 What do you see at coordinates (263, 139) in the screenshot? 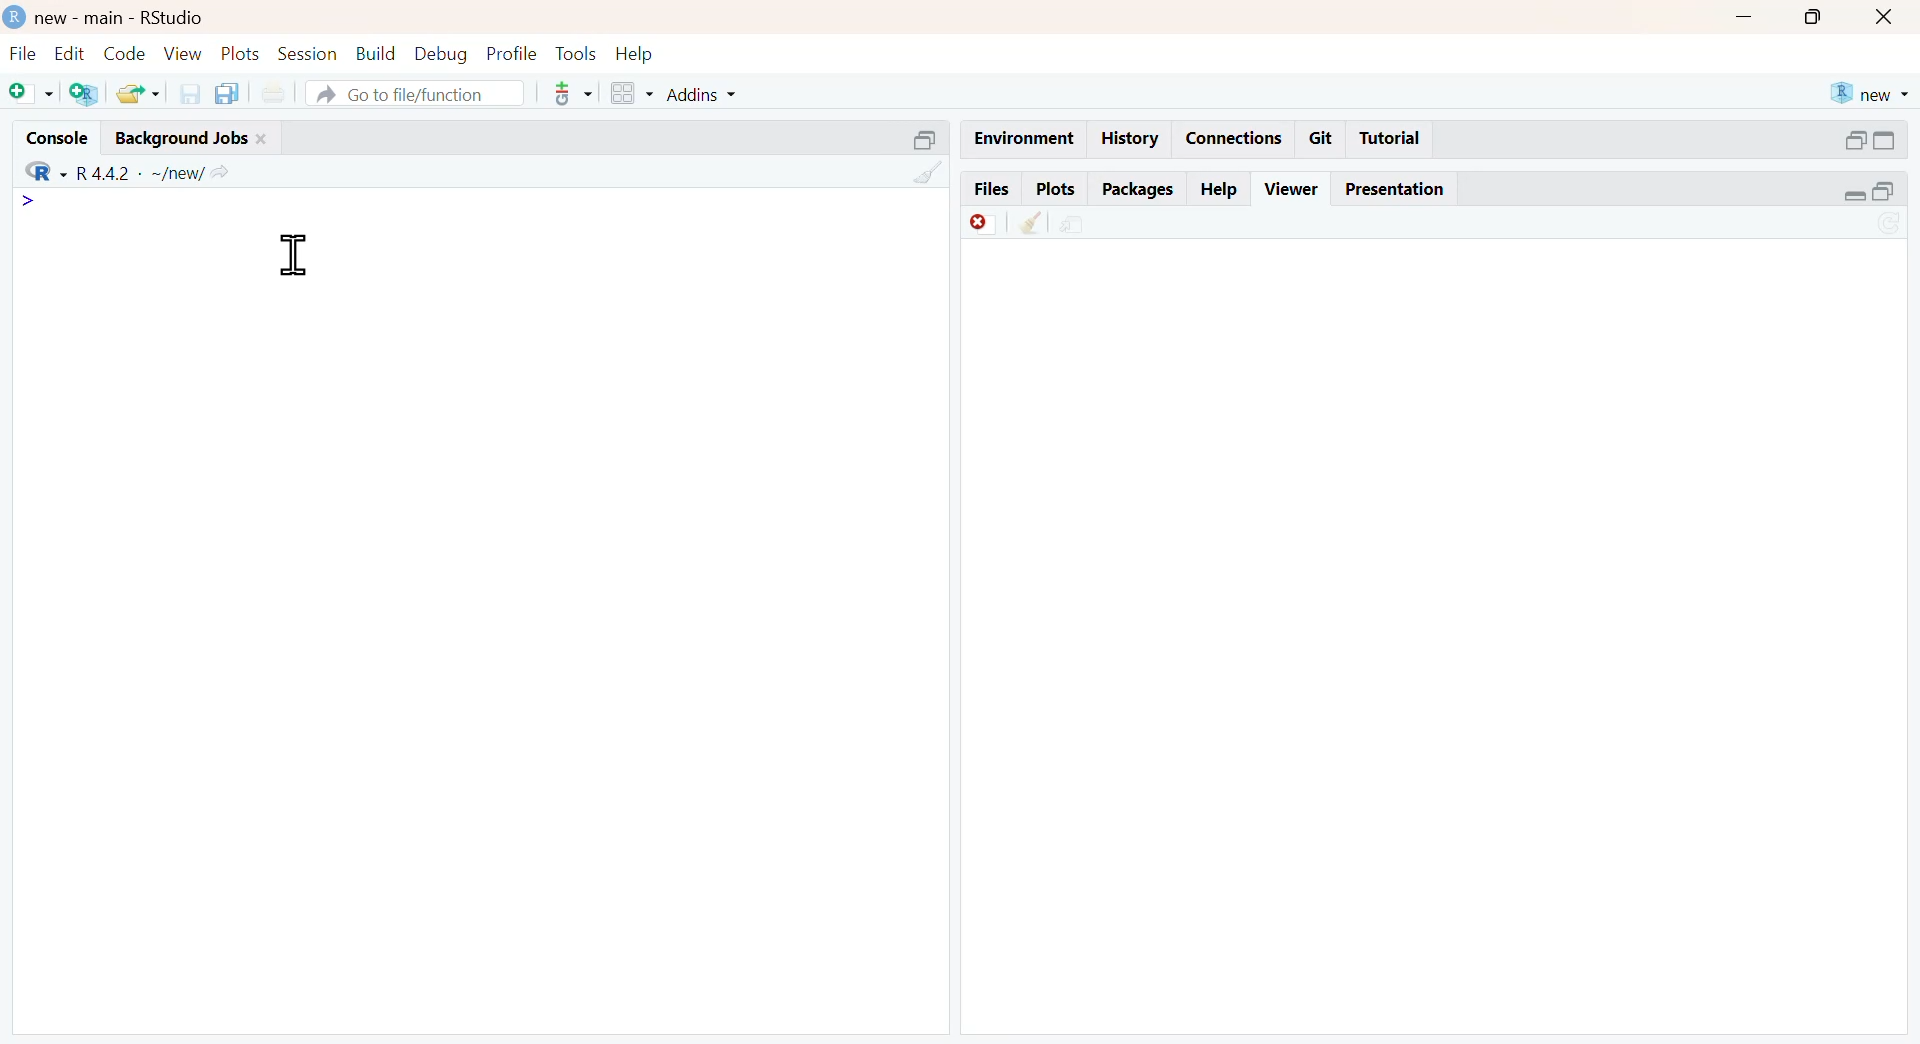
I see `close` at bounding box center [263, 139].